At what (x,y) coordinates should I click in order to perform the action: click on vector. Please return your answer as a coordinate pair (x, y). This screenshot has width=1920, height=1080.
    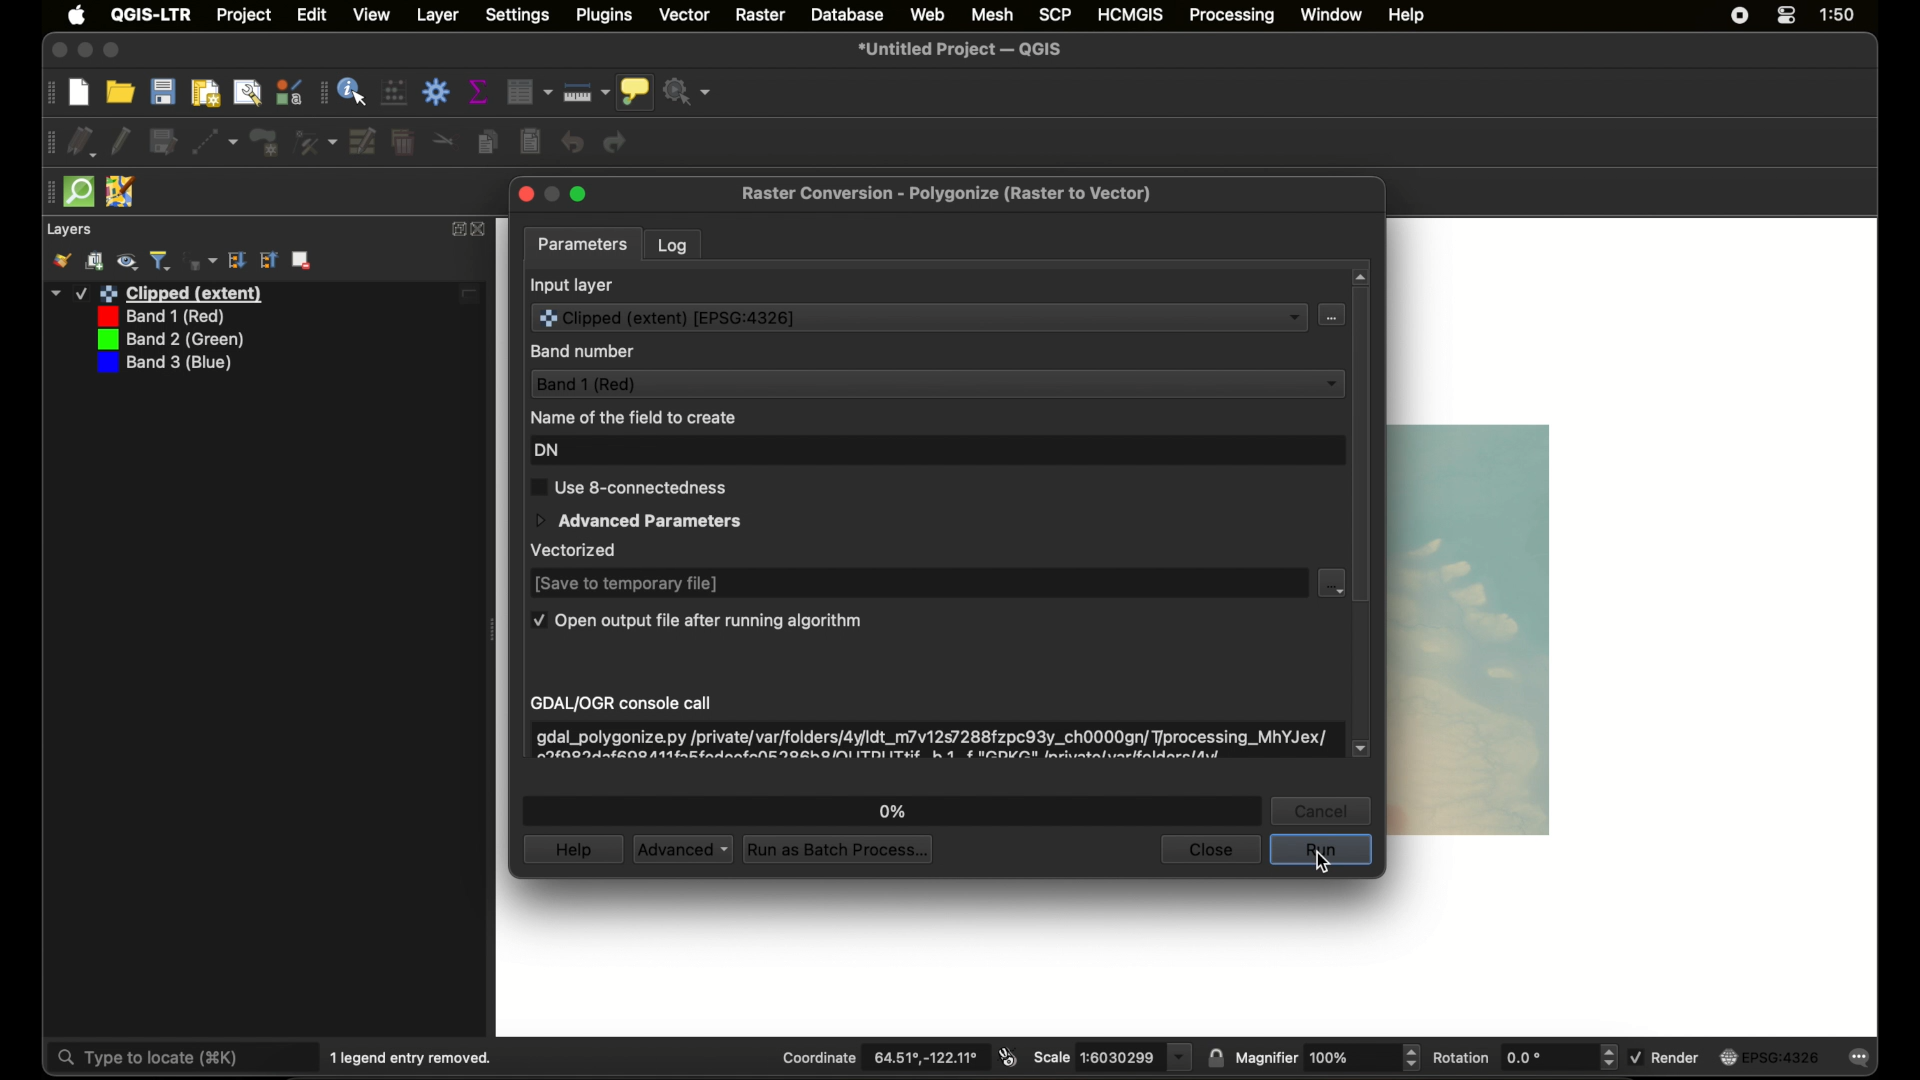
    Looking at the image, I should click on (686, 14).